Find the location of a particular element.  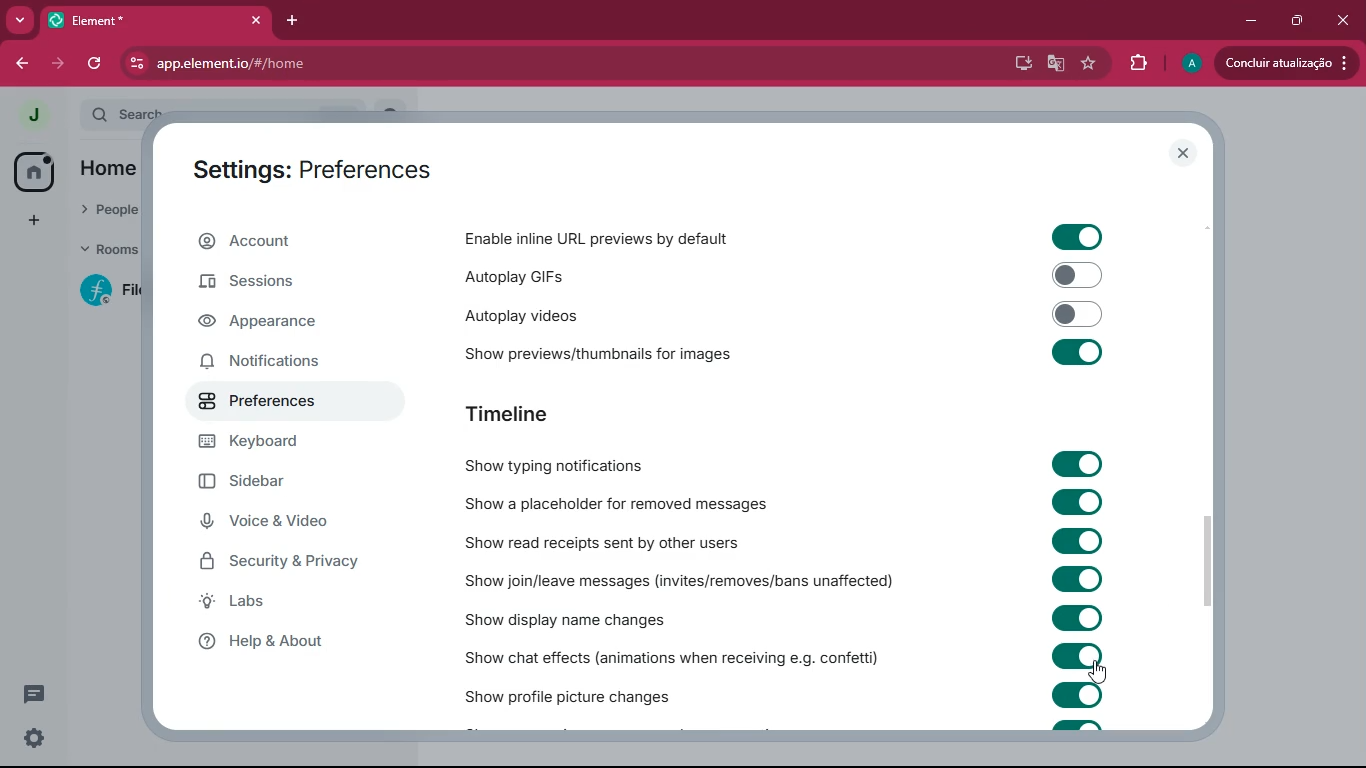

refresh is located at coordinates (99, 64).